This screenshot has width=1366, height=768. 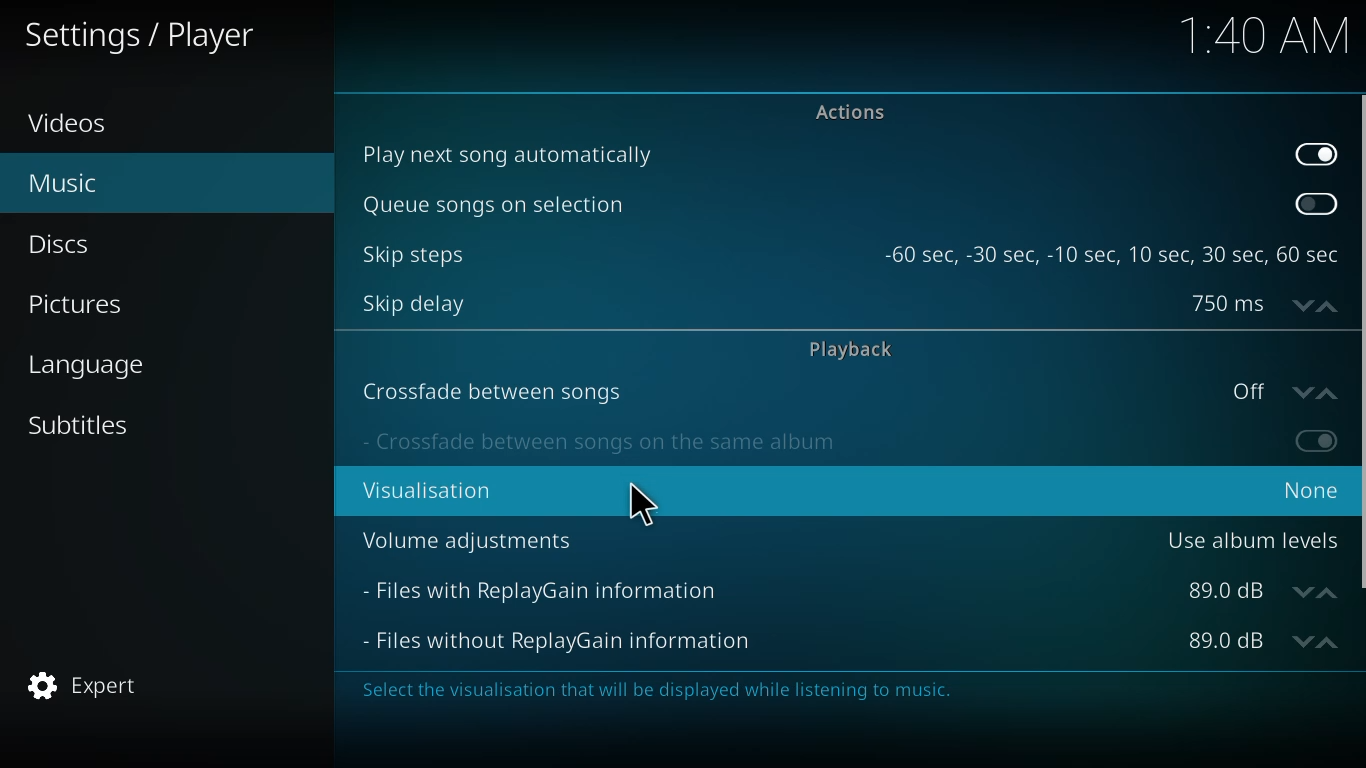 What do you see at coordinates (78, 423) in the screenshot?
I see `subtitles` at bounding box center [78, 423].